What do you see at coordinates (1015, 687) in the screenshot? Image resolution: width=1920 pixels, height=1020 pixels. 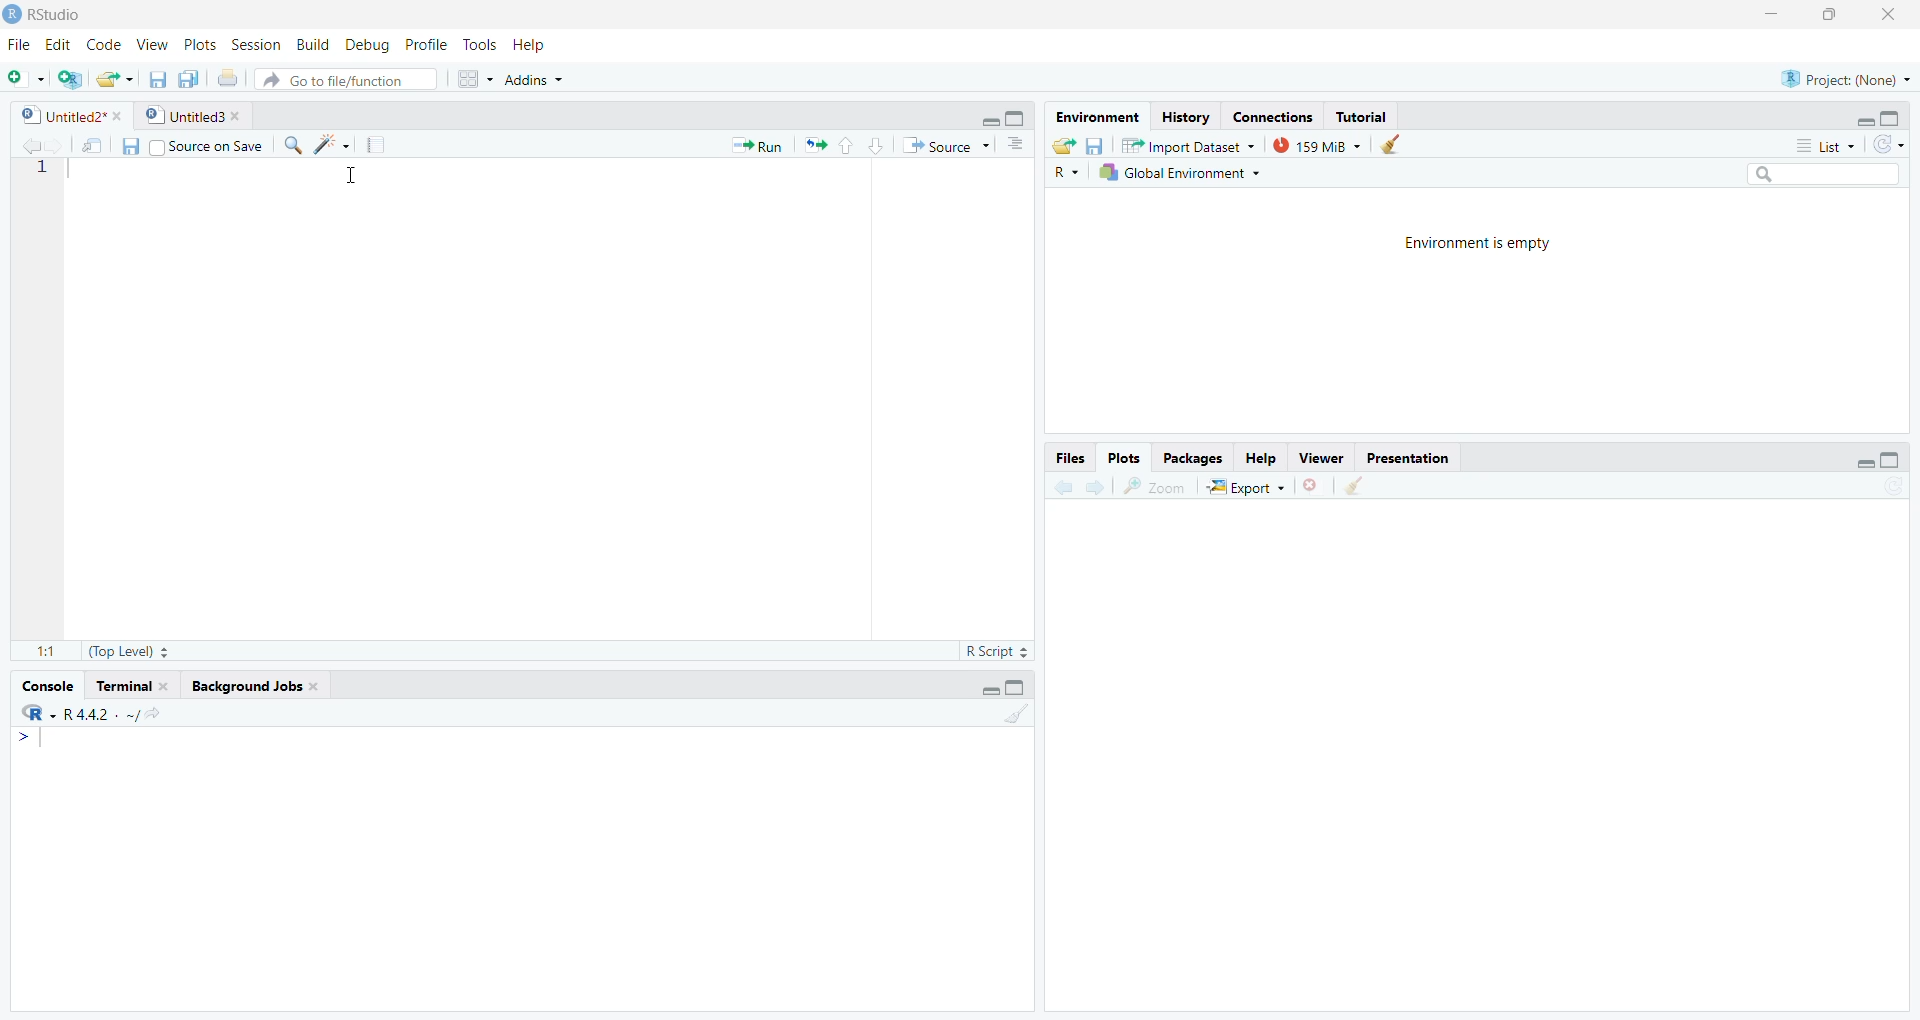 I see `Maximize` at bounding box center [1015, 687].